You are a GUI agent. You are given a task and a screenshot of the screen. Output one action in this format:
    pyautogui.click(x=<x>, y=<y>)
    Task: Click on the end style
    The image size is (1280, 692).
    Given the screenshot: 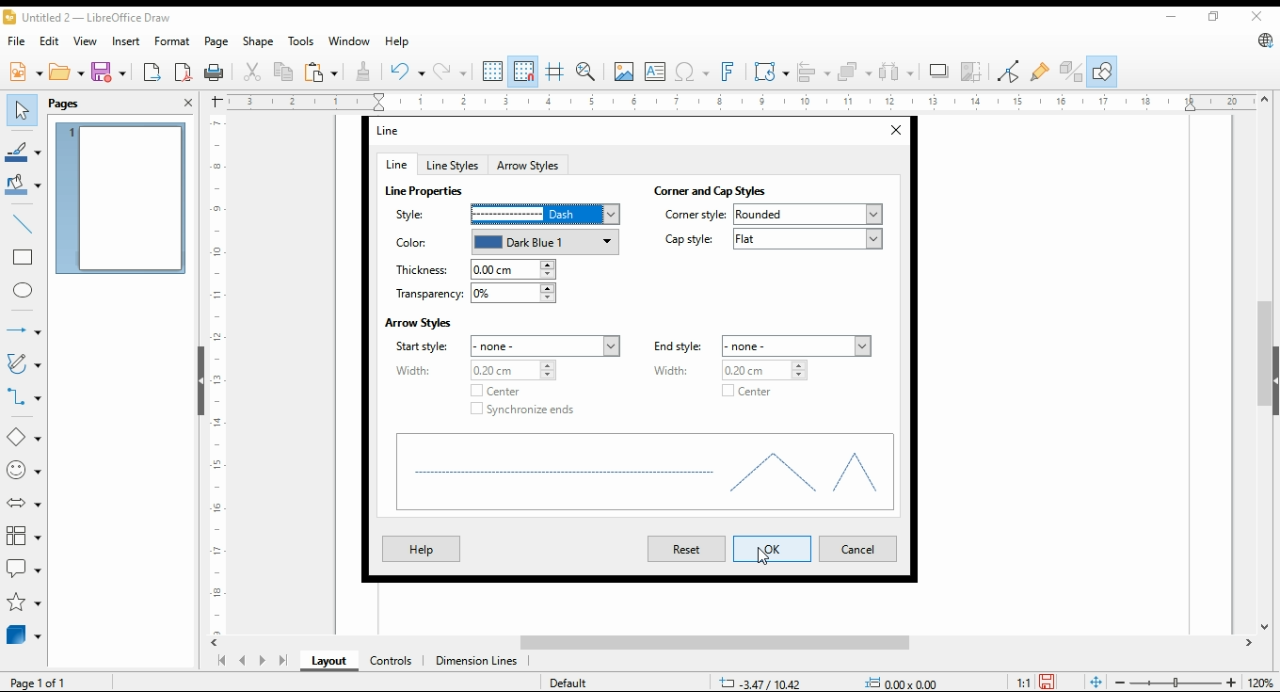 What is the action you would take?
    pyautogui.click(x=763, y=346)
    